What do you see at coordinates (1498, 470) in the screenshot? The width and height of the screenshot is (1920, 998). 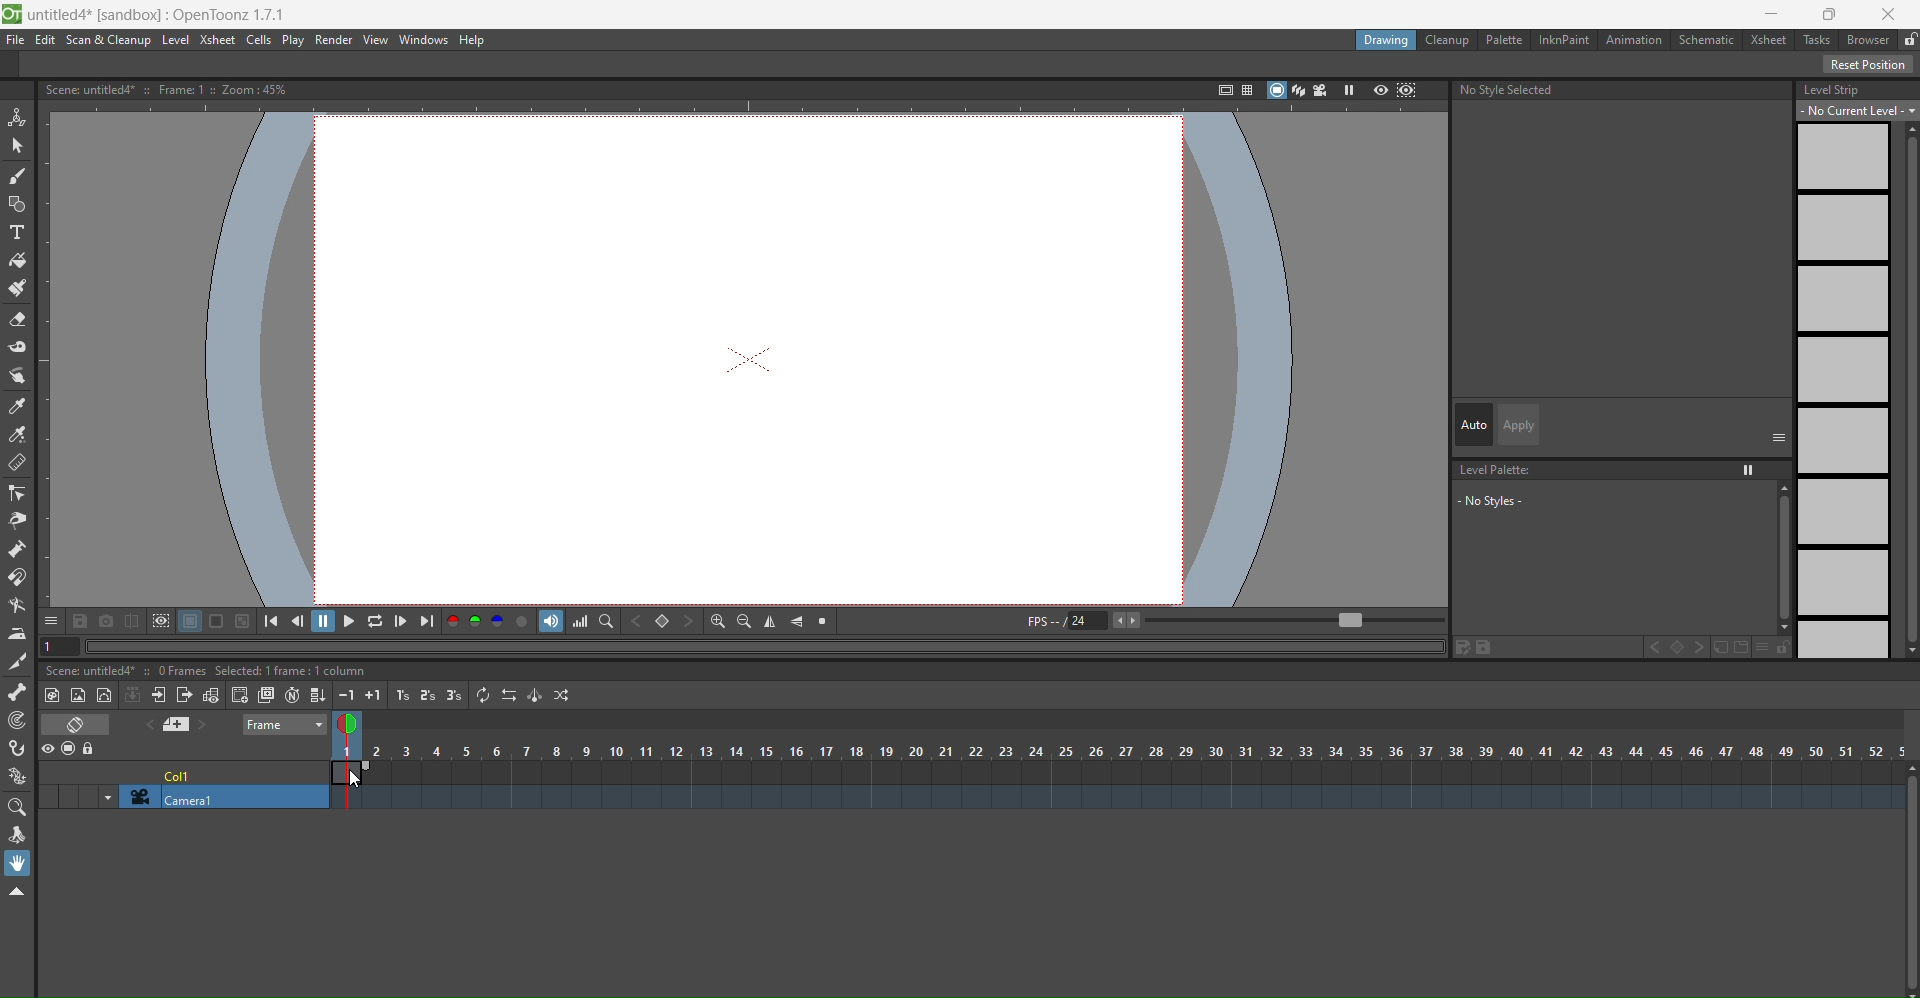 I see `level palette` at bounding box center [1498, 470].